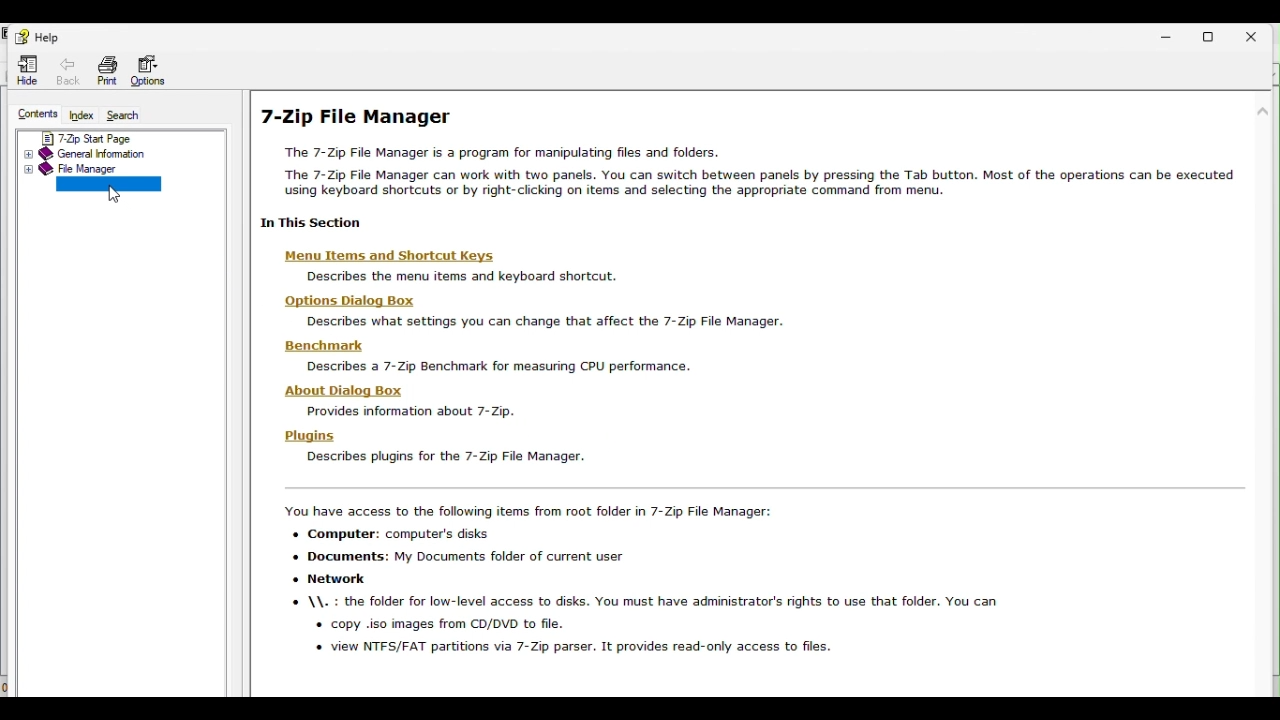 The height and width of the screenshot is (720, 1280). What do you see at coordinates (1263, 31) in the screenshot?
I see `Close` at bounding box center [1263, 31].